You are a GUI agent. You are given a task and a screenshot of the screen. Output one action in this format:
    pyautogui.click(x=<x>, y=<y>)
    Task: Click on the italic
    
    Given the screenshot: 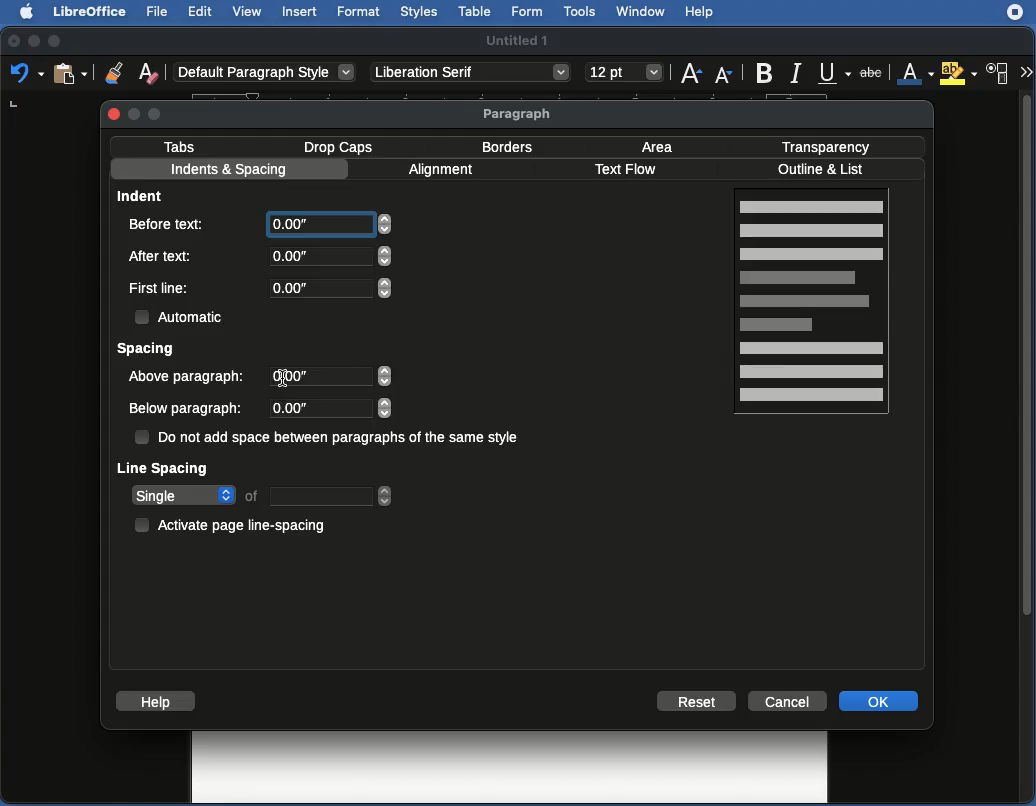 What is the action you would take?
    pyautogui.click(x=795, y=71)
    